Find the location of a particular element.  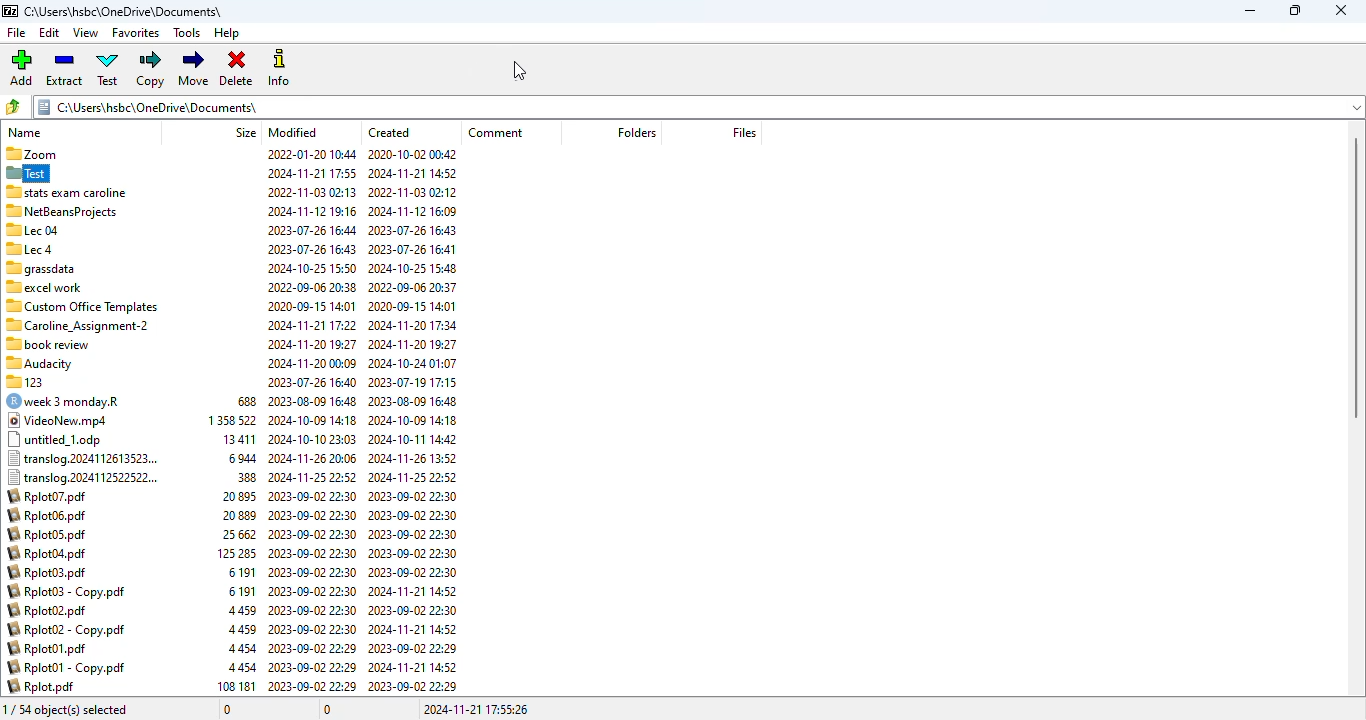

Rplot02.pdf is located at coordinates (46, 609).